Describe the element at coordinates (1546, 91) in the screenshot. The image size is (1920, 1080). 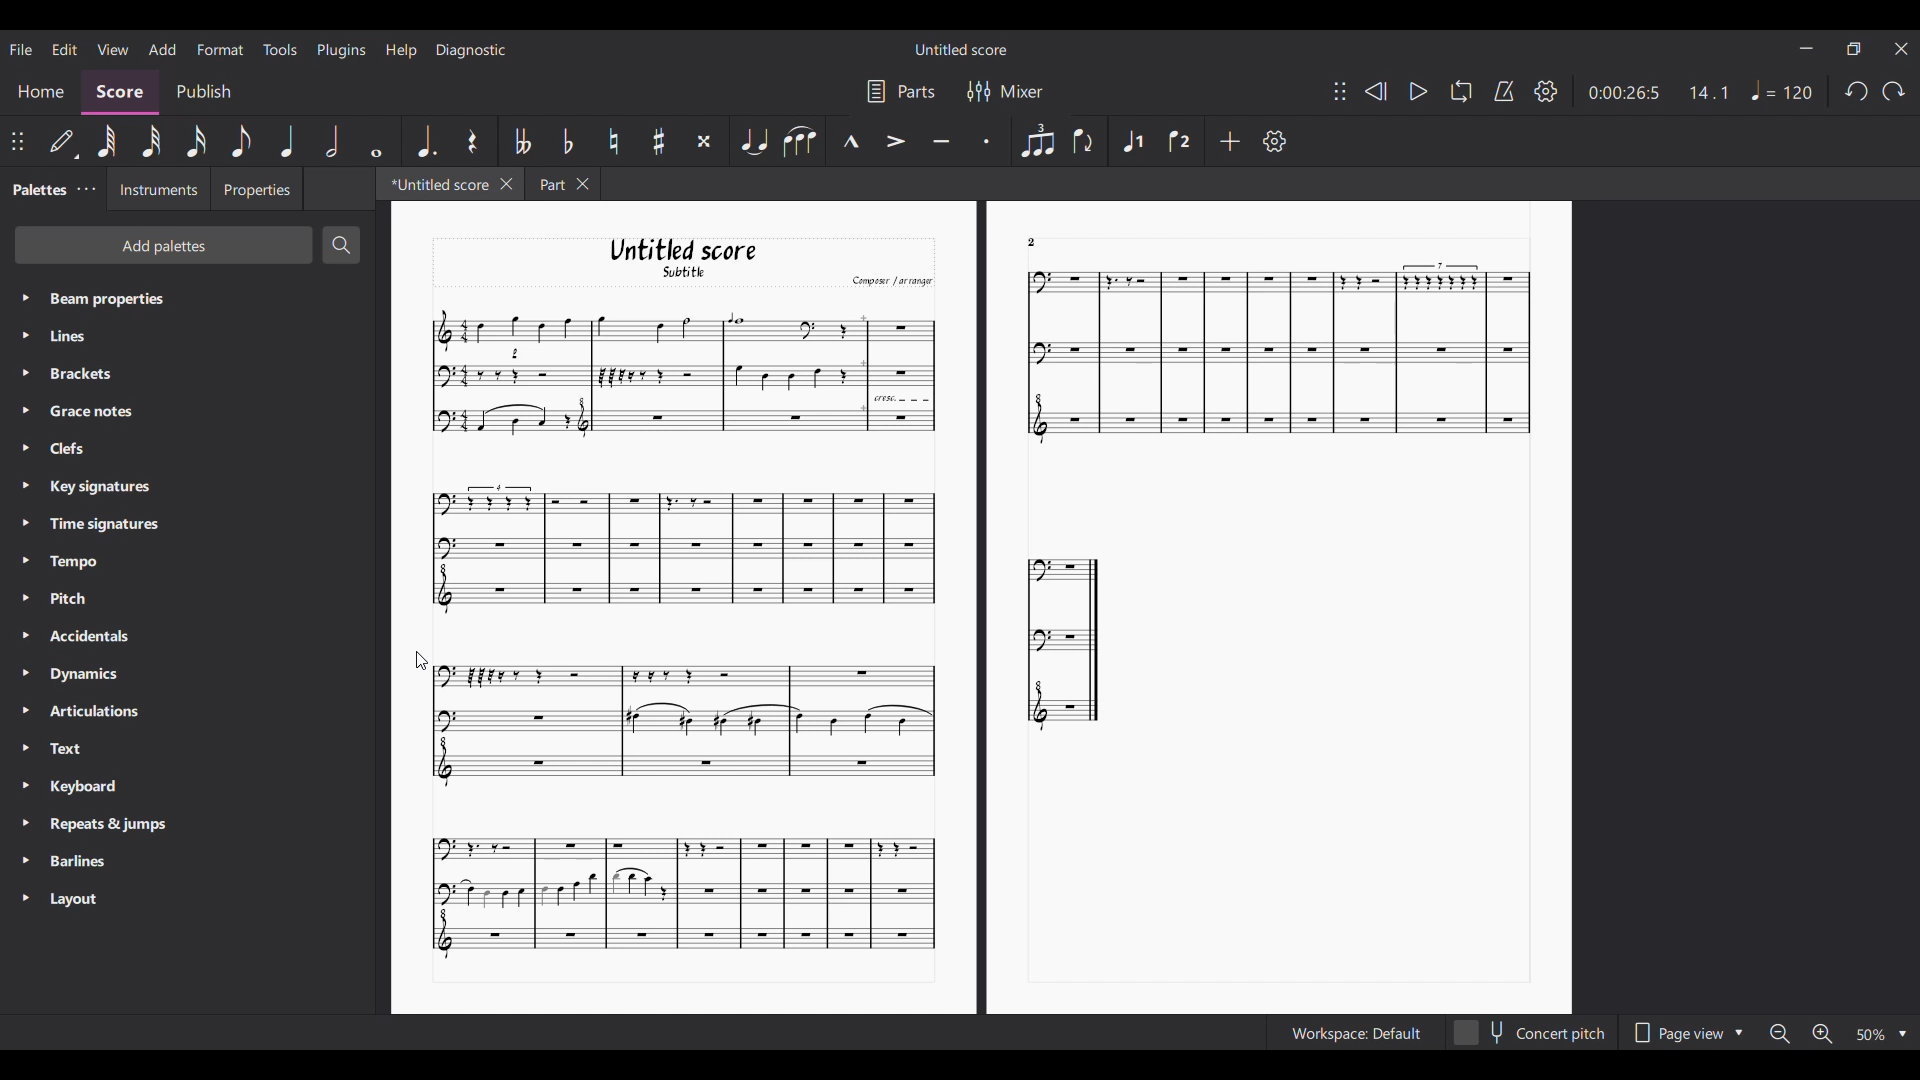
I see `Settings` at that location.